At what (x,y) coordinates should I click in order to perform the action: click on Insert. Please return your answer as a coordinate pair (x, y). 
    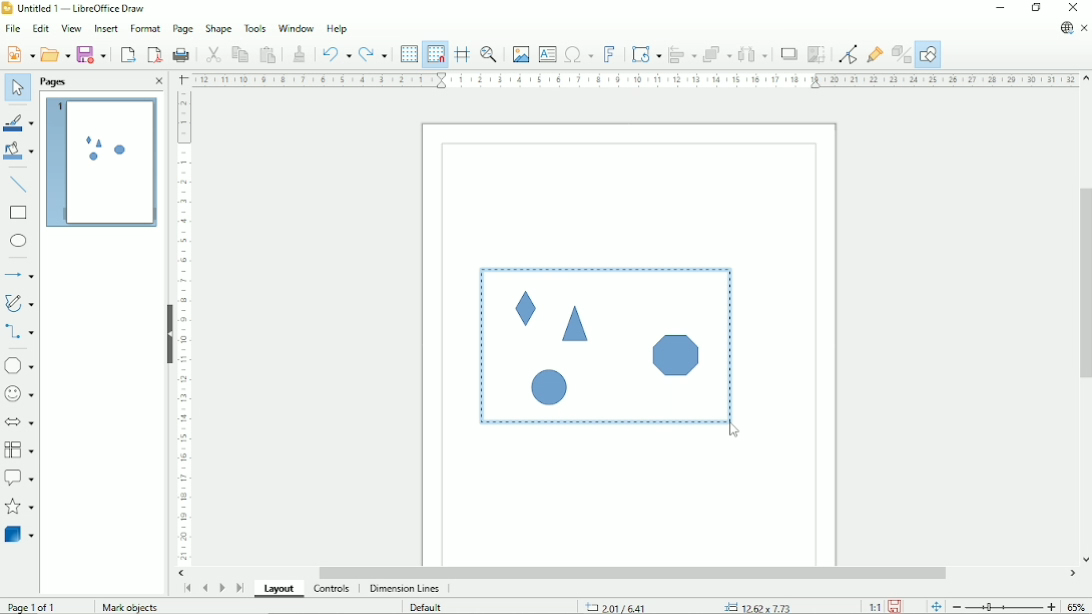
    Looking at the image, I should click on (105, 29).